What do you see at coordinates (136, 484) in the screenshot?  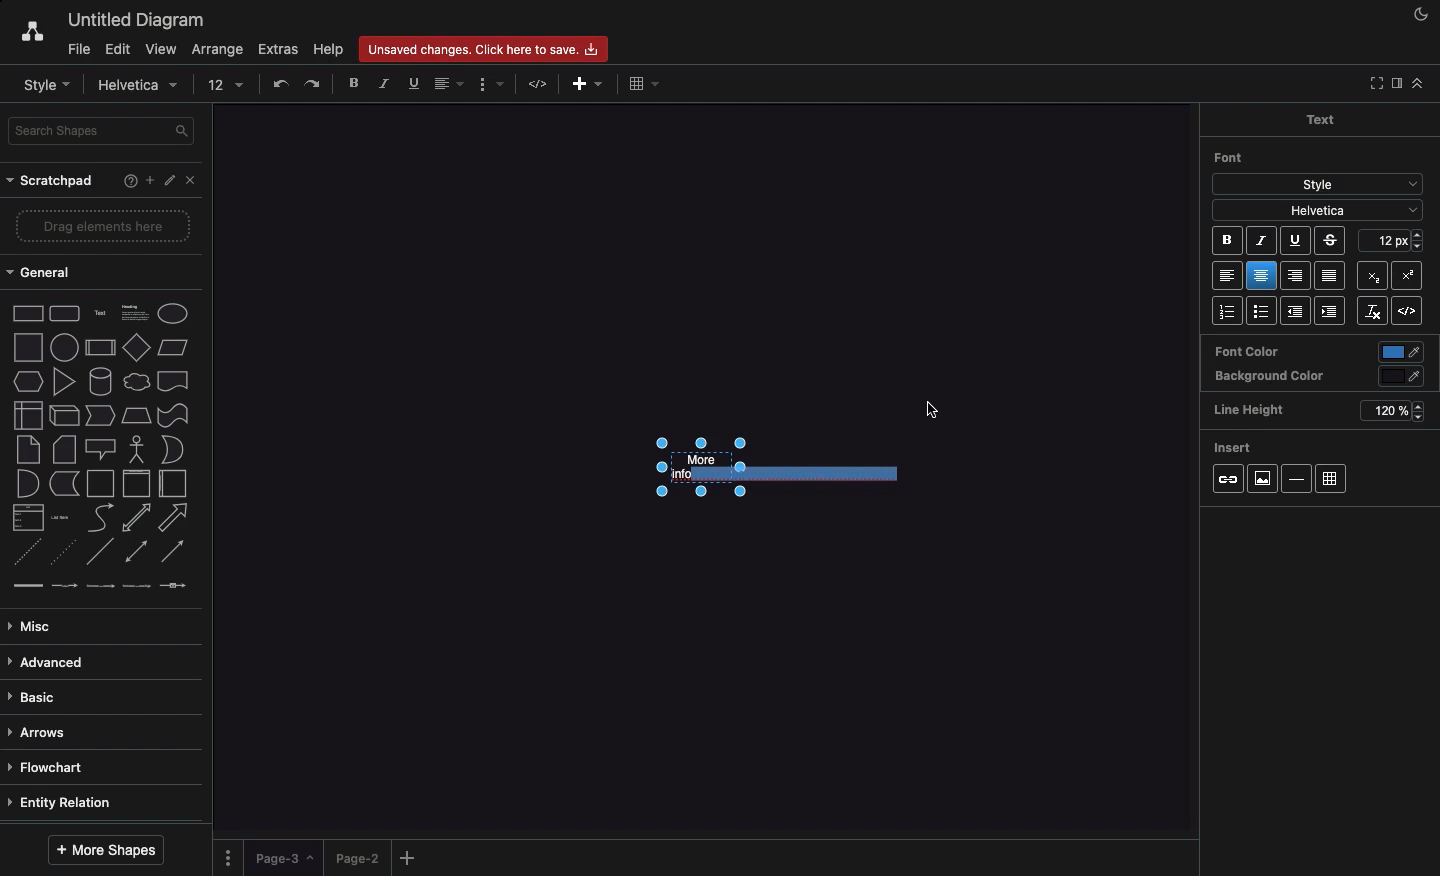 I see `vertical container` at bounding box center [136, 484].